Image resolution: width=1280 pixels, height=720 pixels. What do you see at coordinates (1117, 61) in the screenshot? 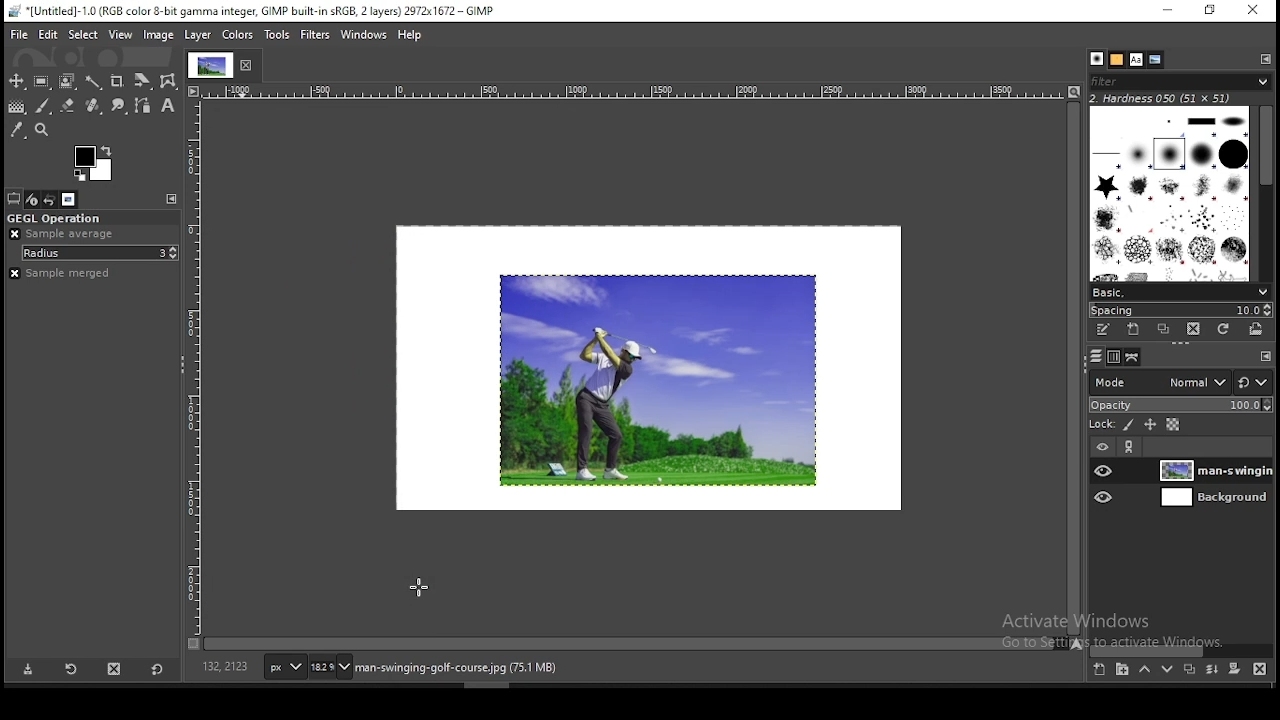
I see `patterns` at bounding box center [1117, 61].